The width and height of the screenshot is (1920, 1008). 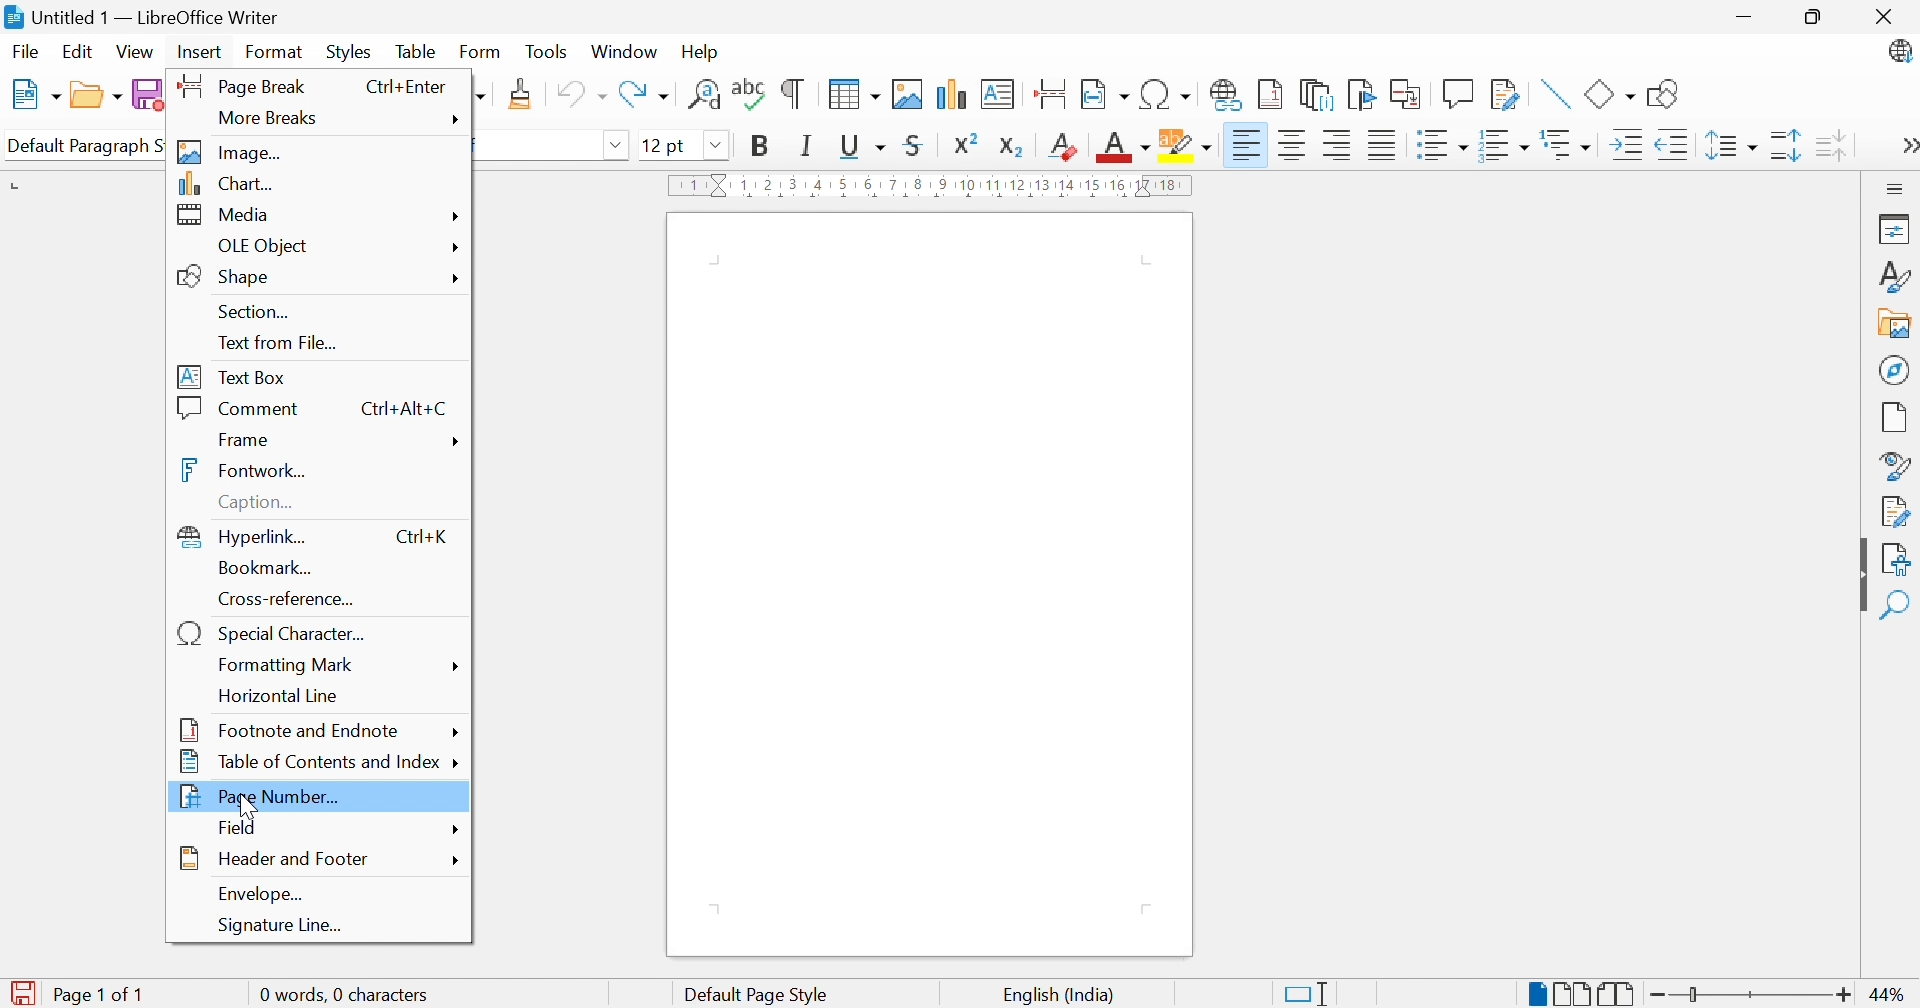 I want to click on subscript, so click(x=1013, y=145).